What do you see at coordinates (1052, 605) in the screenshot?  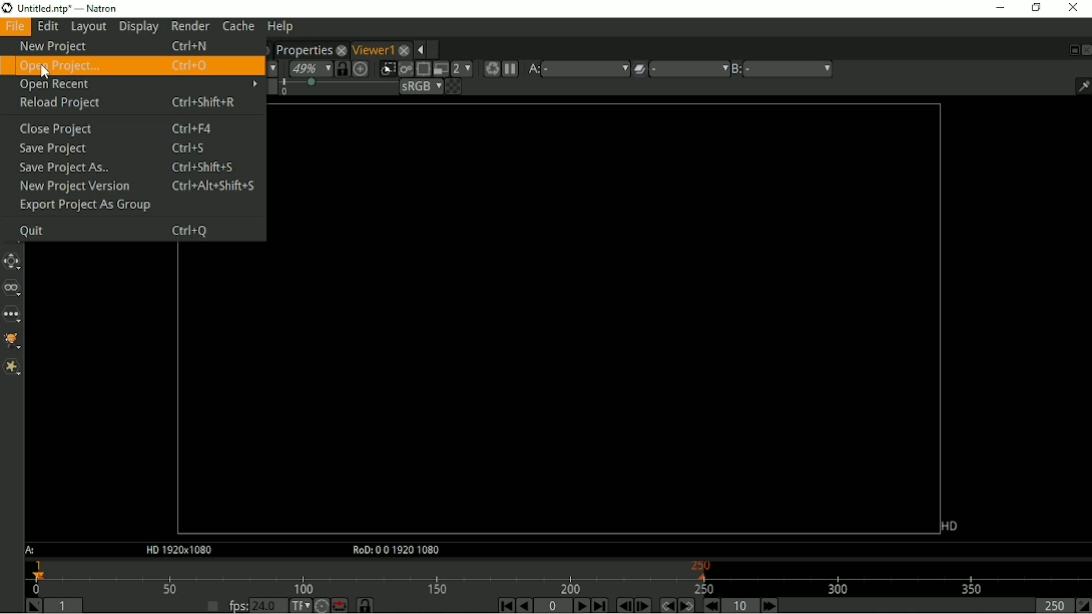 I see `Playback out point` at bounding box center [1052, 605].